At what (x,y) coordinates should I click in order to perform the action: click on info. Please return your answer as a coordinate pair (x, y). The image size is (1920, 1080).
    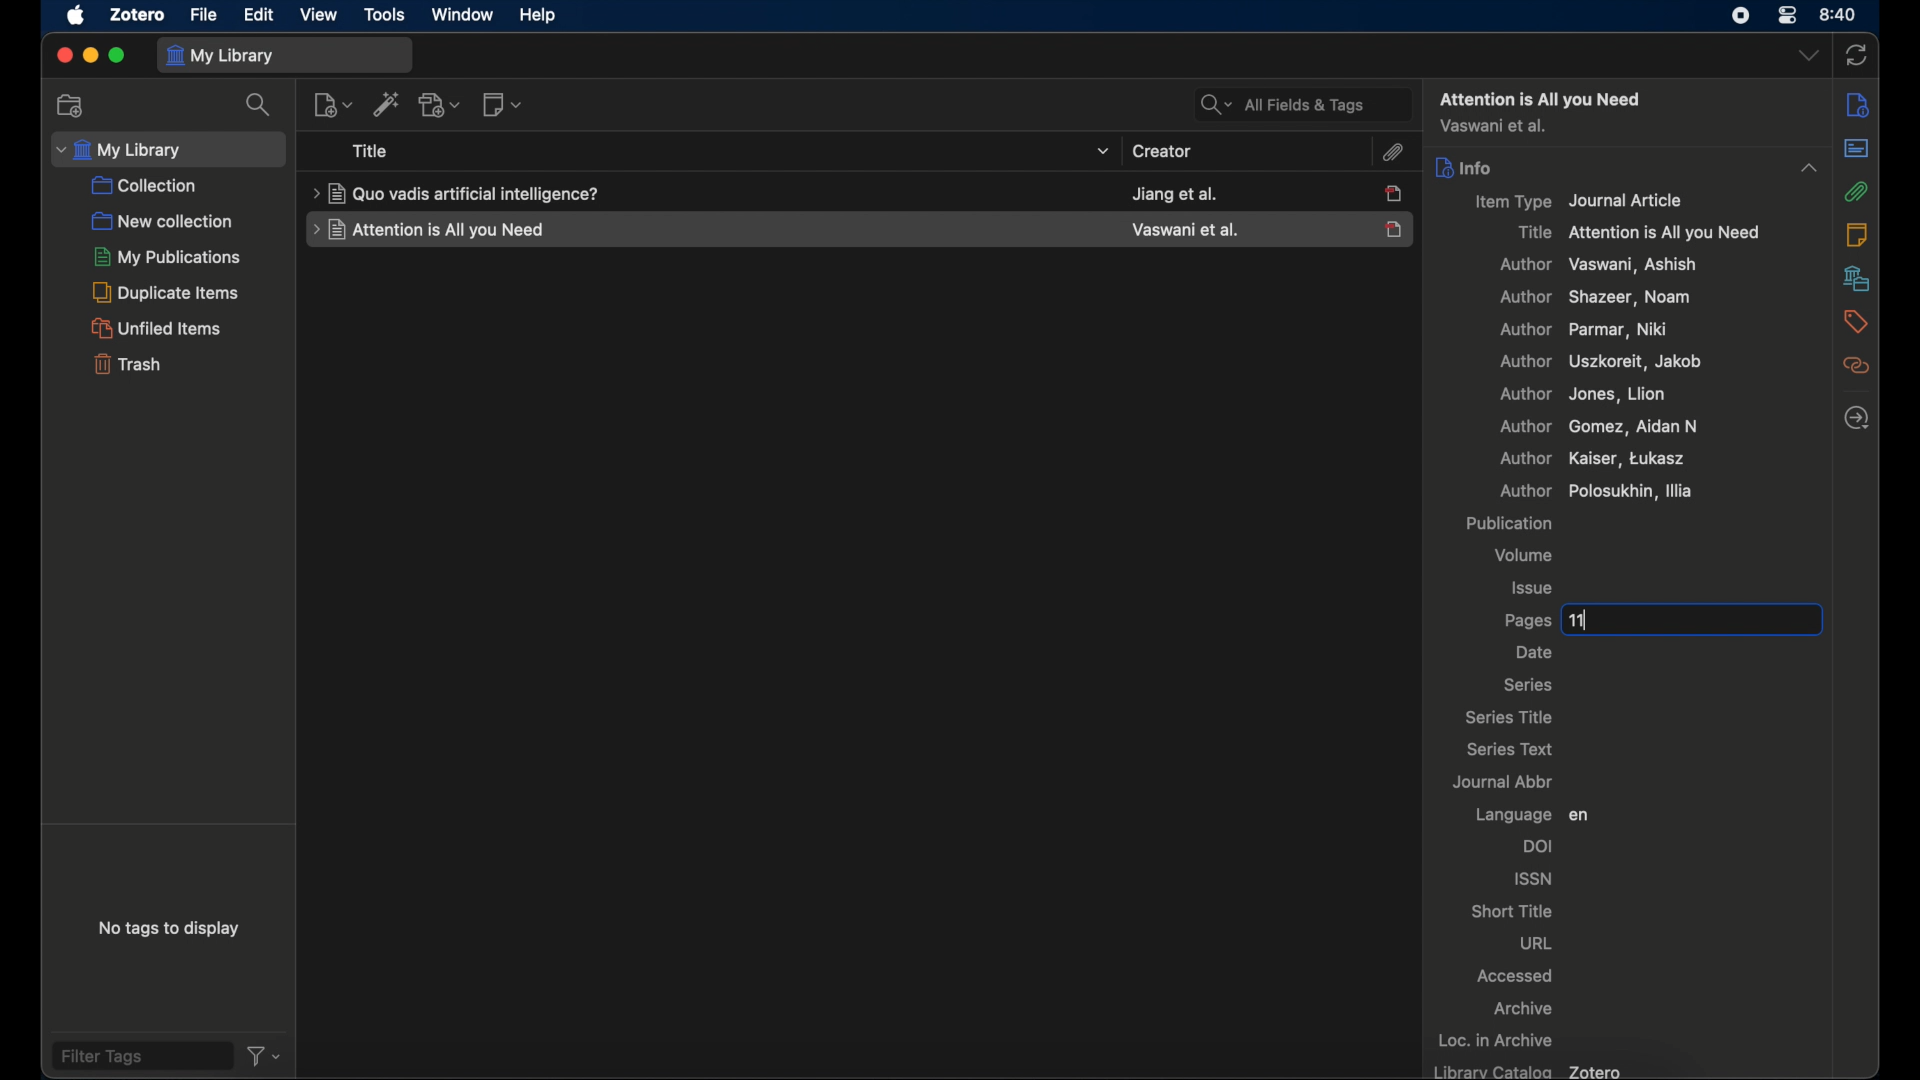
    Looking at the image, I should click on (1466, 168).